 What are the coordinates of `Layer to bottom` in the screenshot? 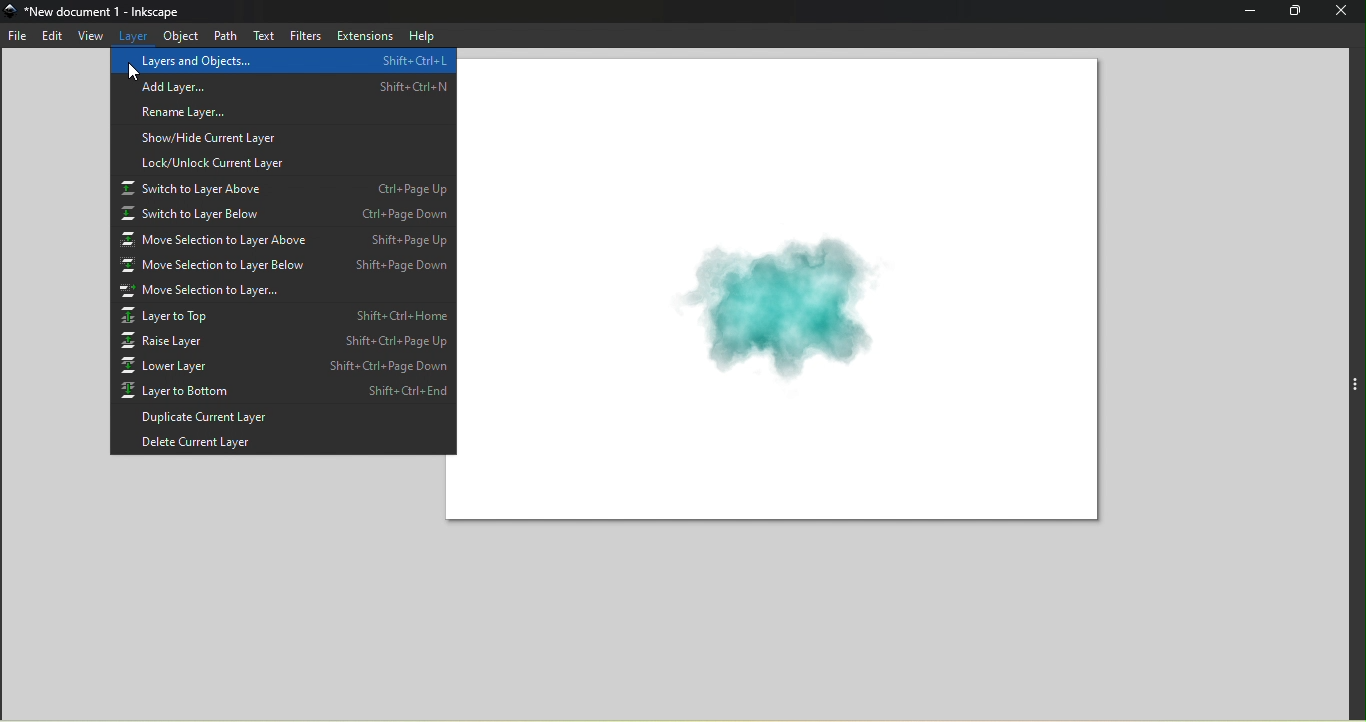 It's located at (284, 392).